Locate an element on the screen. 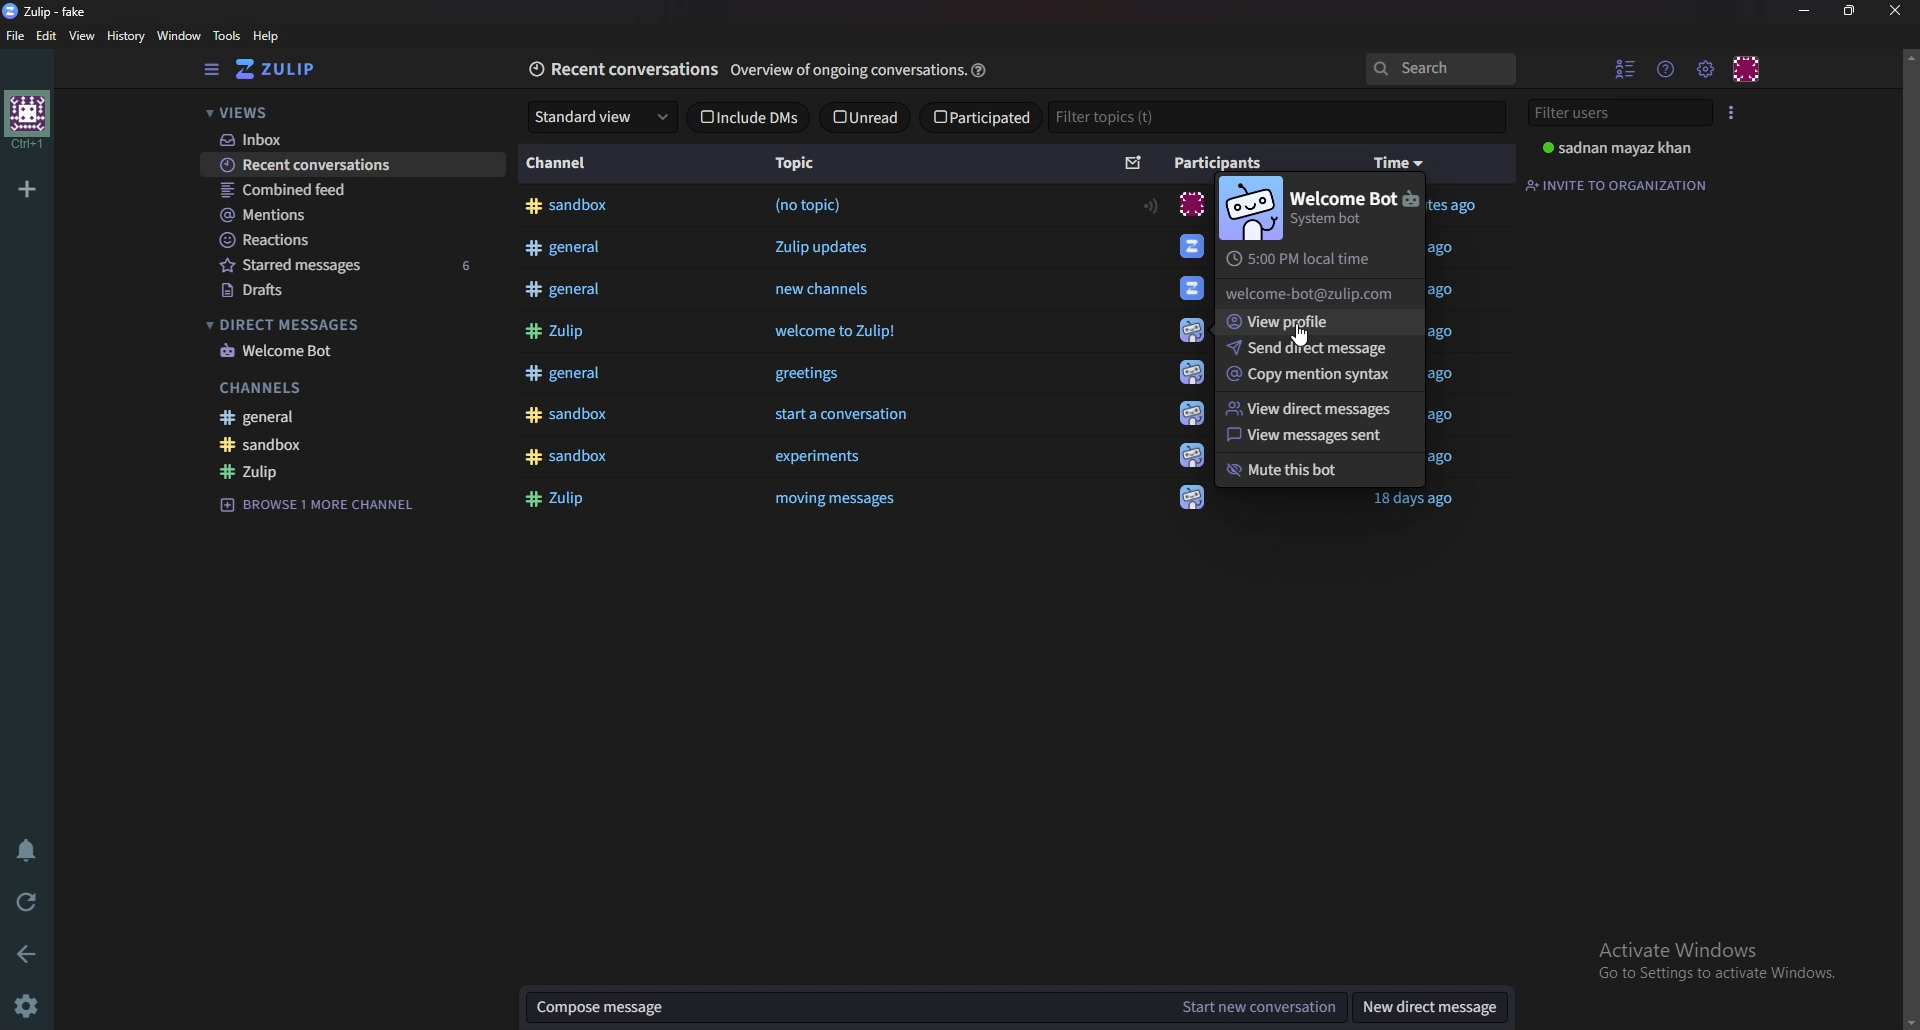 The height and width of the screenshot is (1030, 1920).  is located at coordinates (556, 331).